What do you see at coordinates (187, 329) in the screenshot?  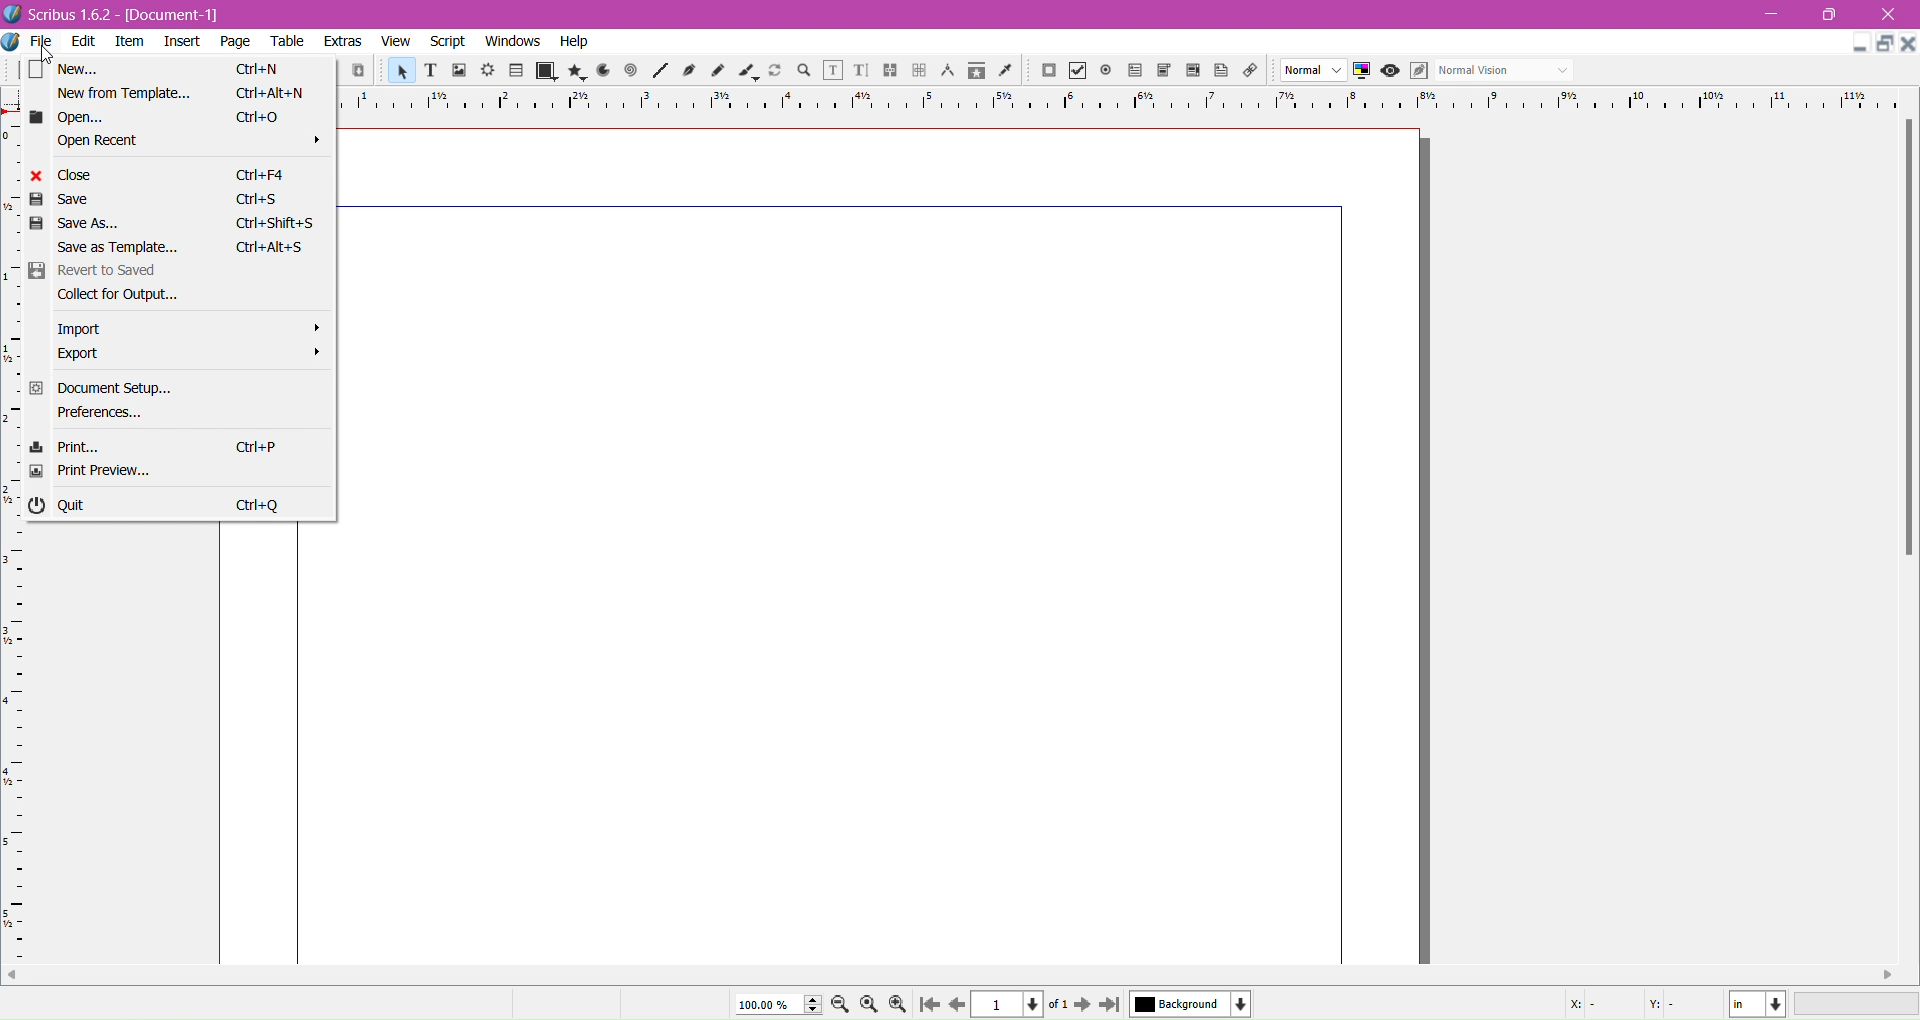 I see `Import` at bounding box center [187, 329].